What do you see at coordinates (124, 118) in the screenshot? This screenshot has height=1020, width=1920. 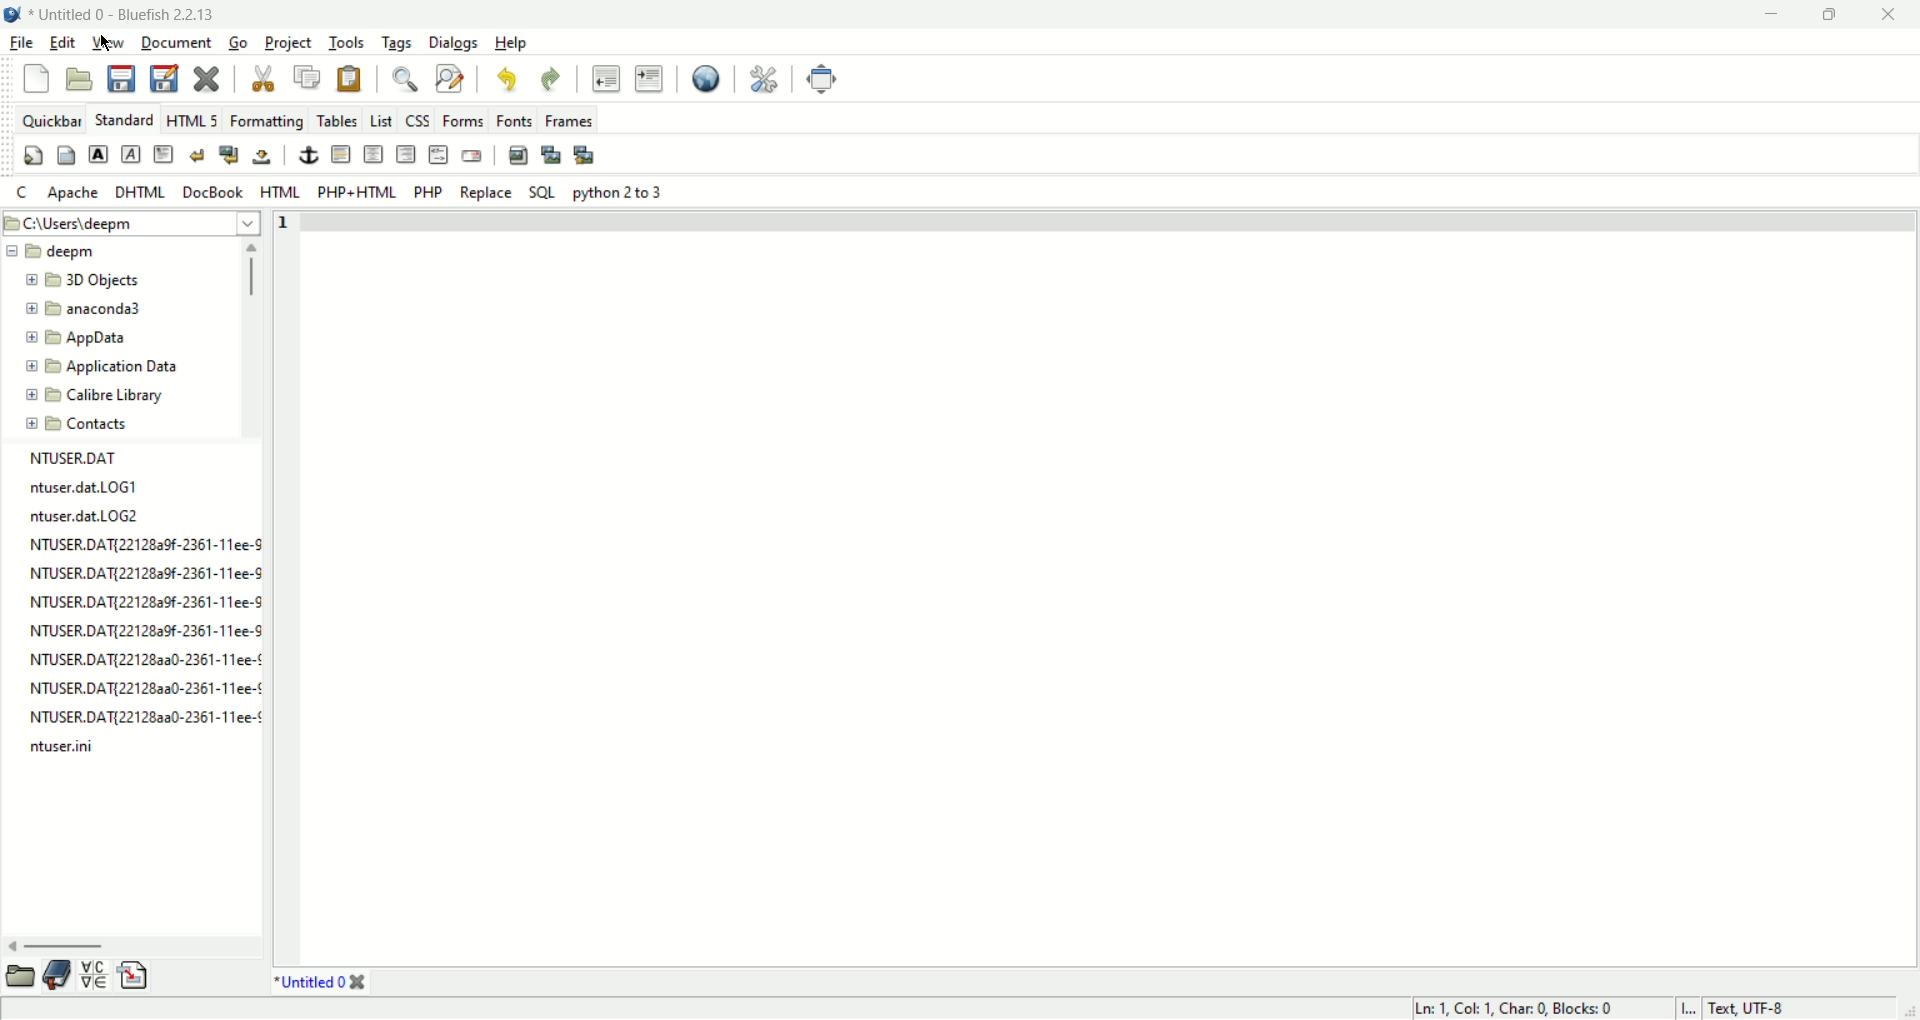 I see `STANDARD` at bounding box center [124, 118].